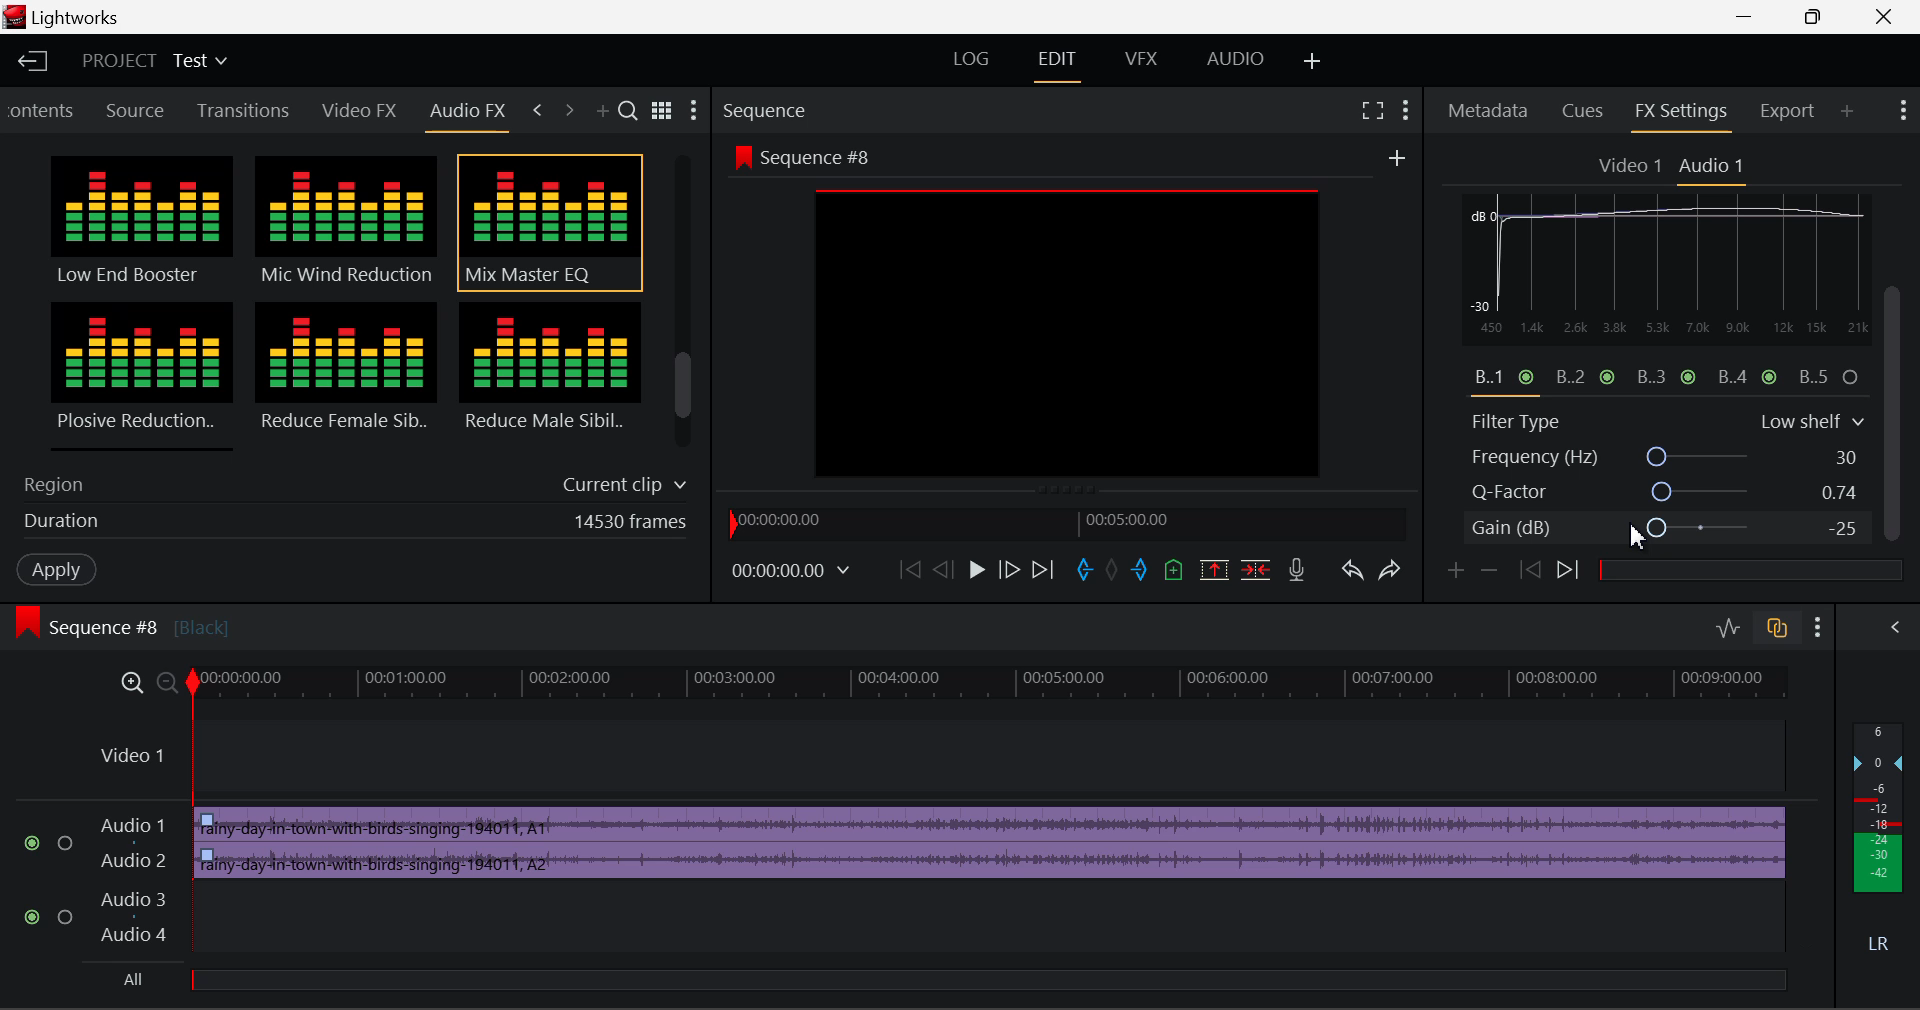 The width and height of the screenshot is (1920, 1010). I want to click on LOG Layout, so click(967, 60).